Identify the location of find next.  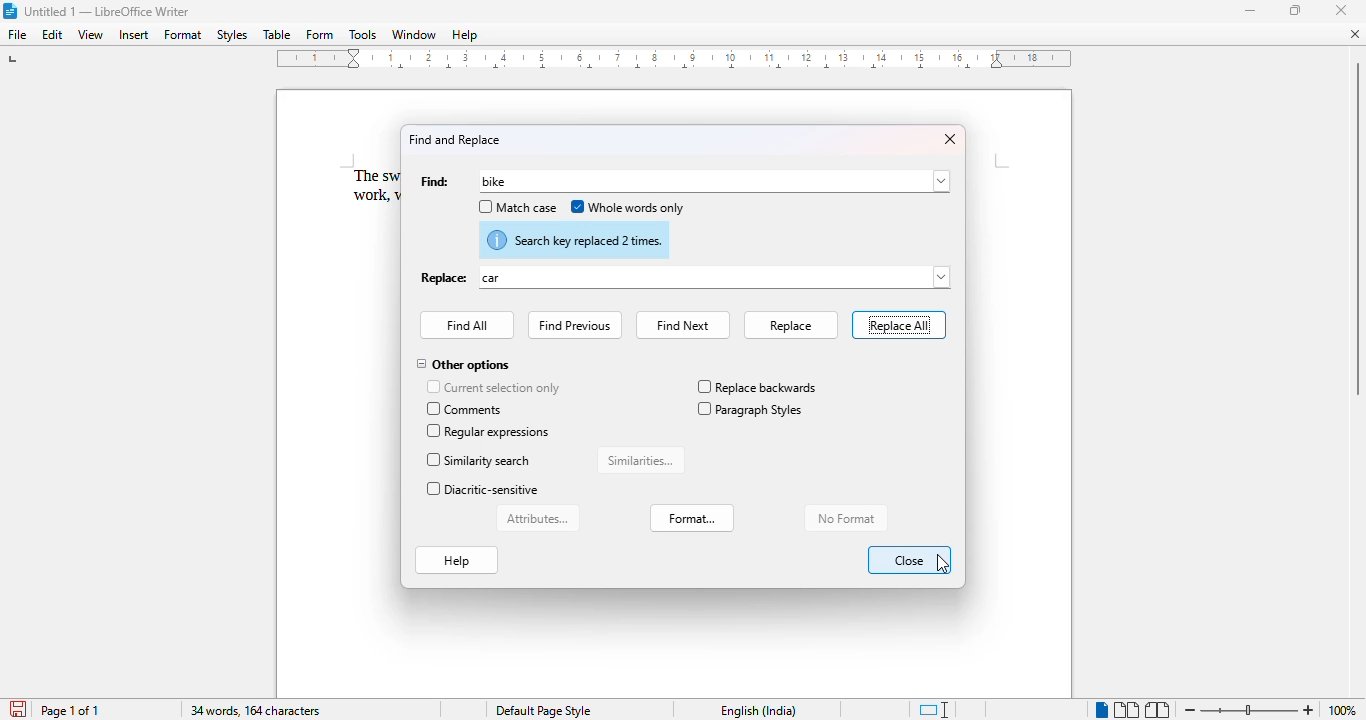
(682, 325).